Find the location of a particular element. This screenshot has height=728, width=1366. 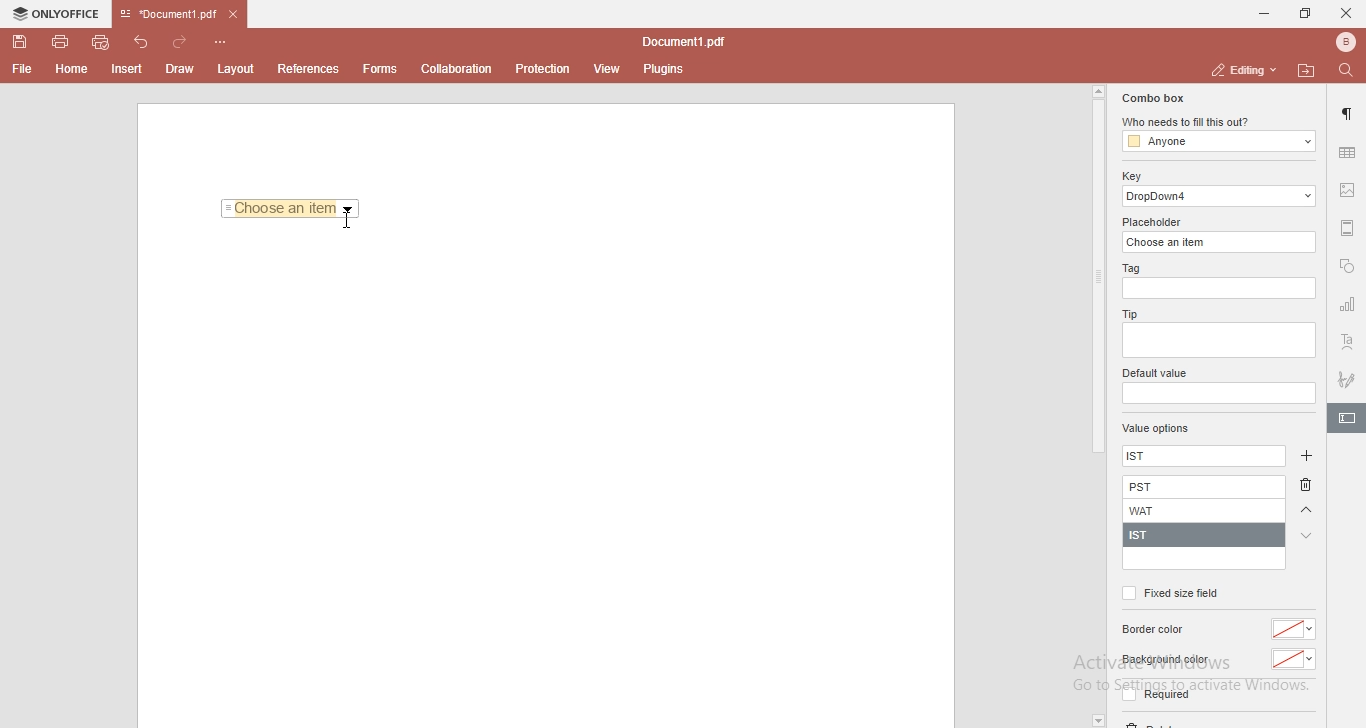

placeholder is located at coordinates (1155, 222).